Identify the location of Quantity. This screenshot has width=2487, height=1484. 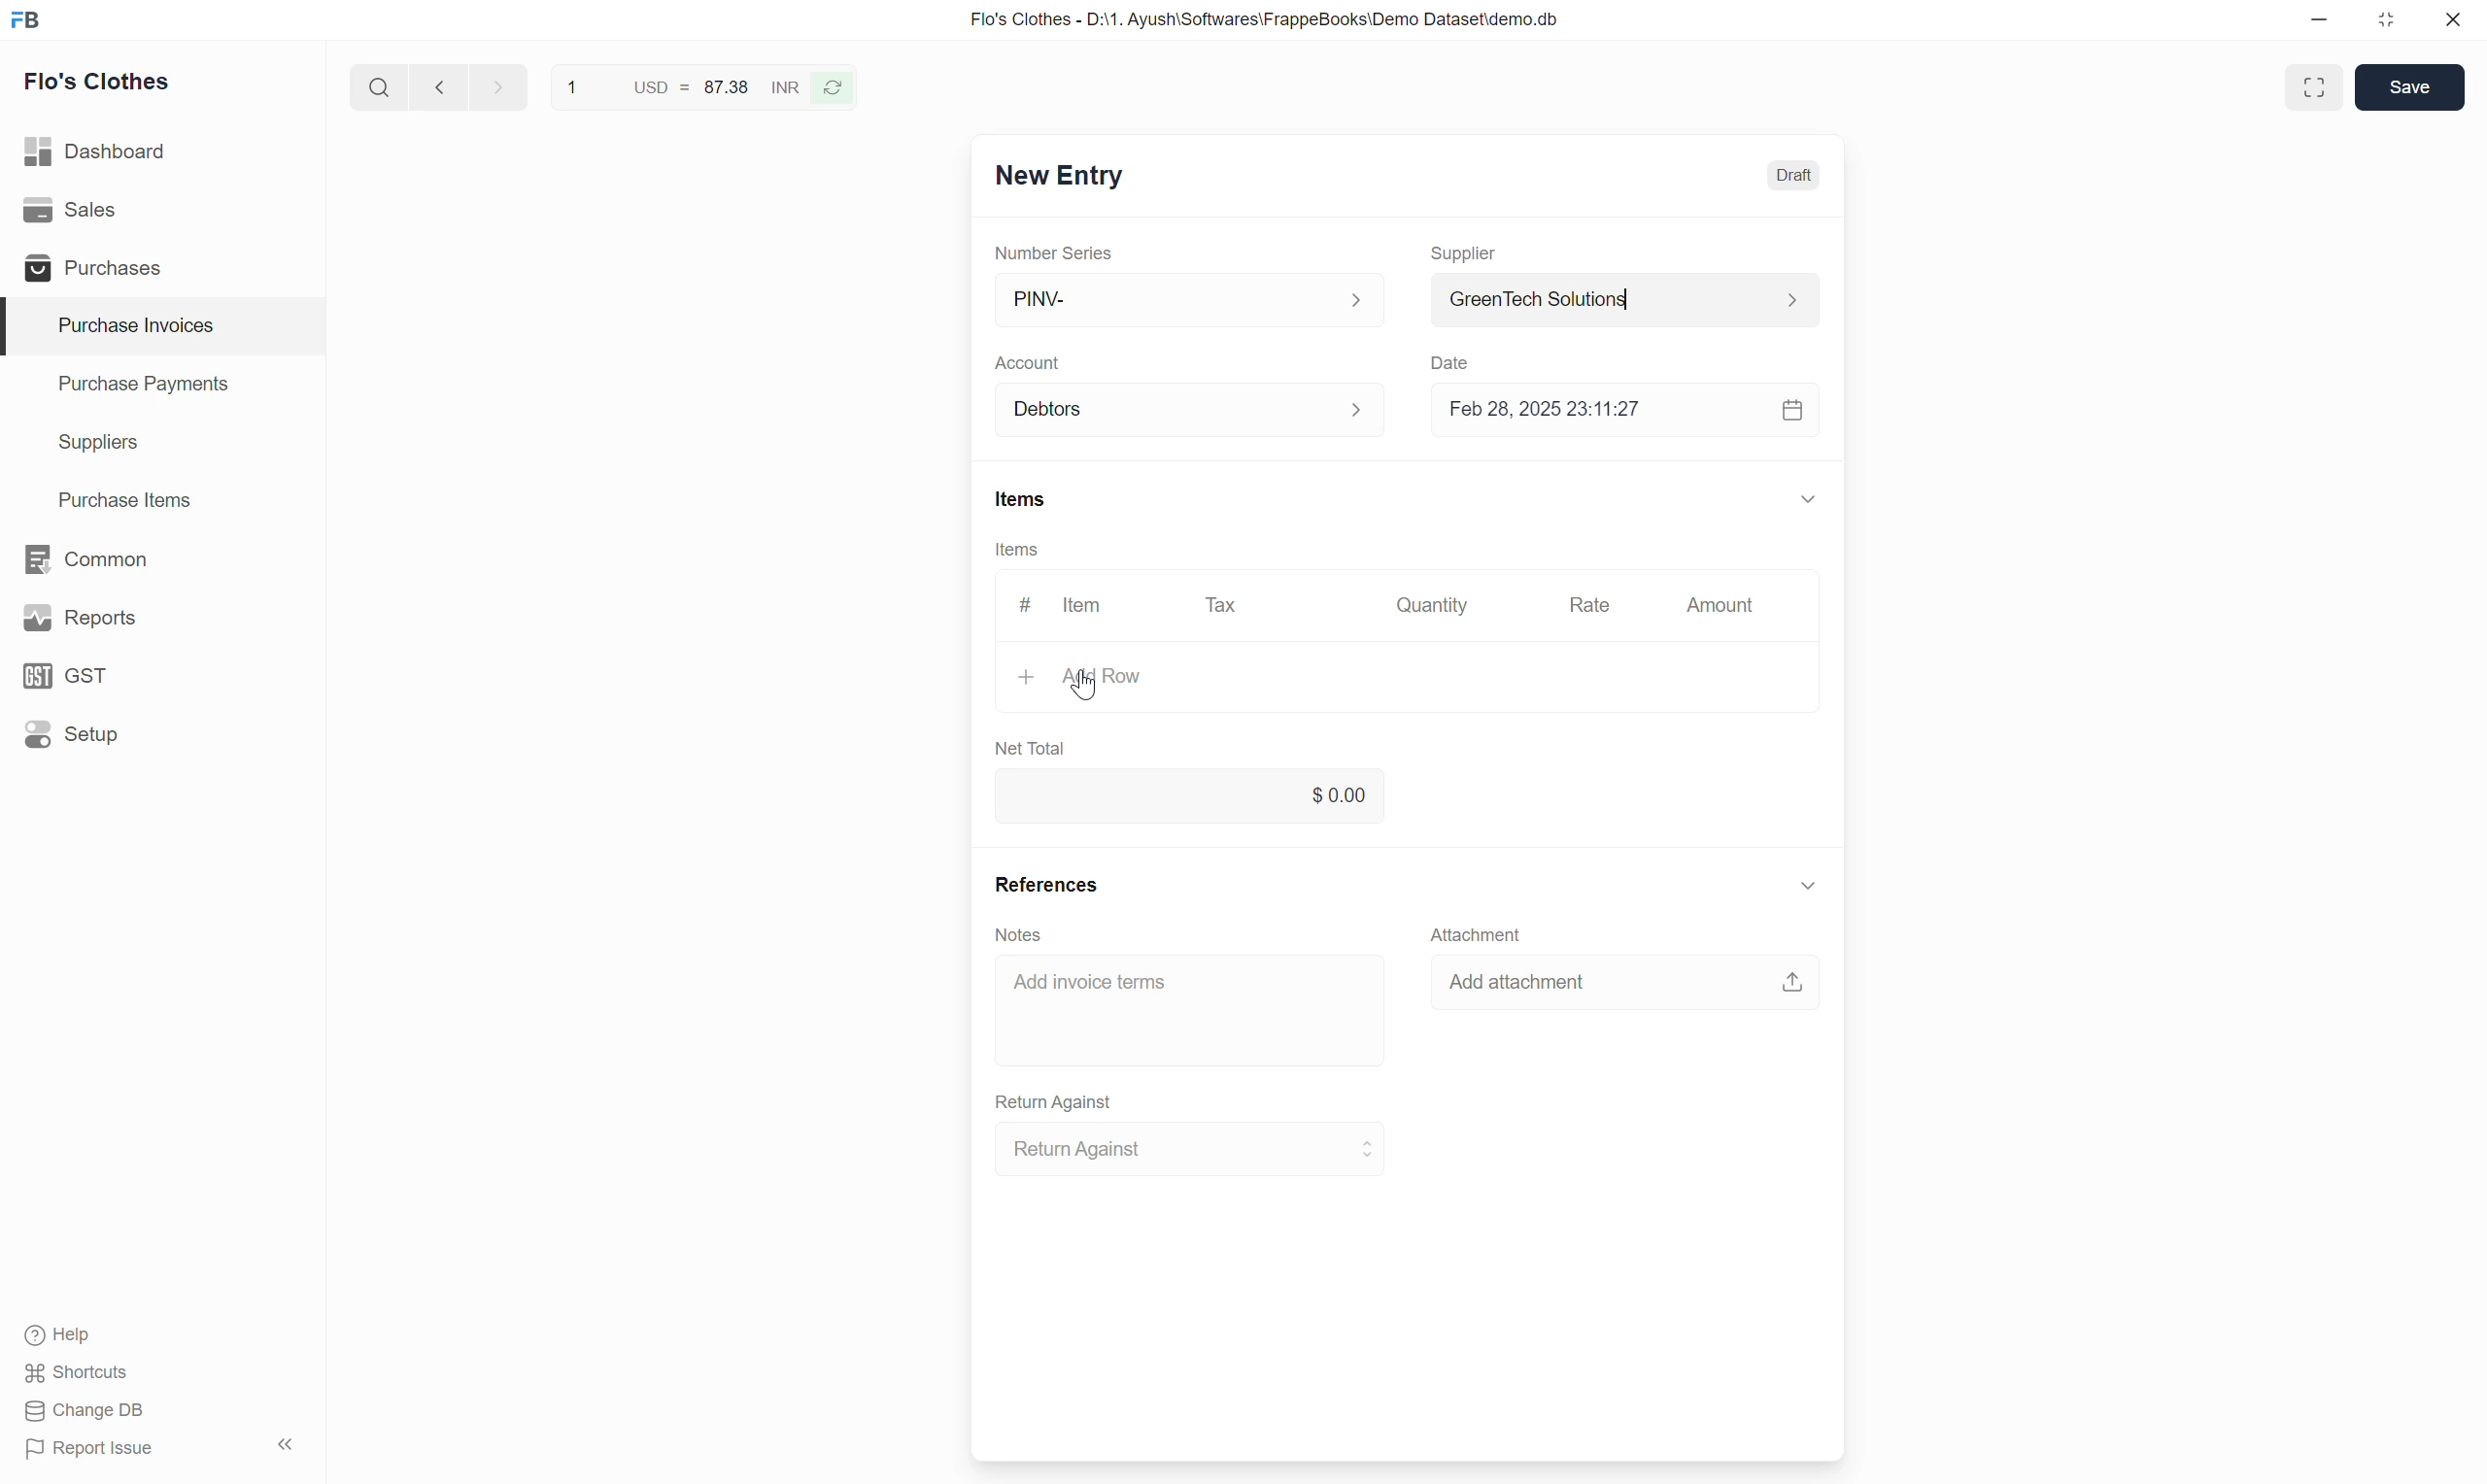
(1433, 603).